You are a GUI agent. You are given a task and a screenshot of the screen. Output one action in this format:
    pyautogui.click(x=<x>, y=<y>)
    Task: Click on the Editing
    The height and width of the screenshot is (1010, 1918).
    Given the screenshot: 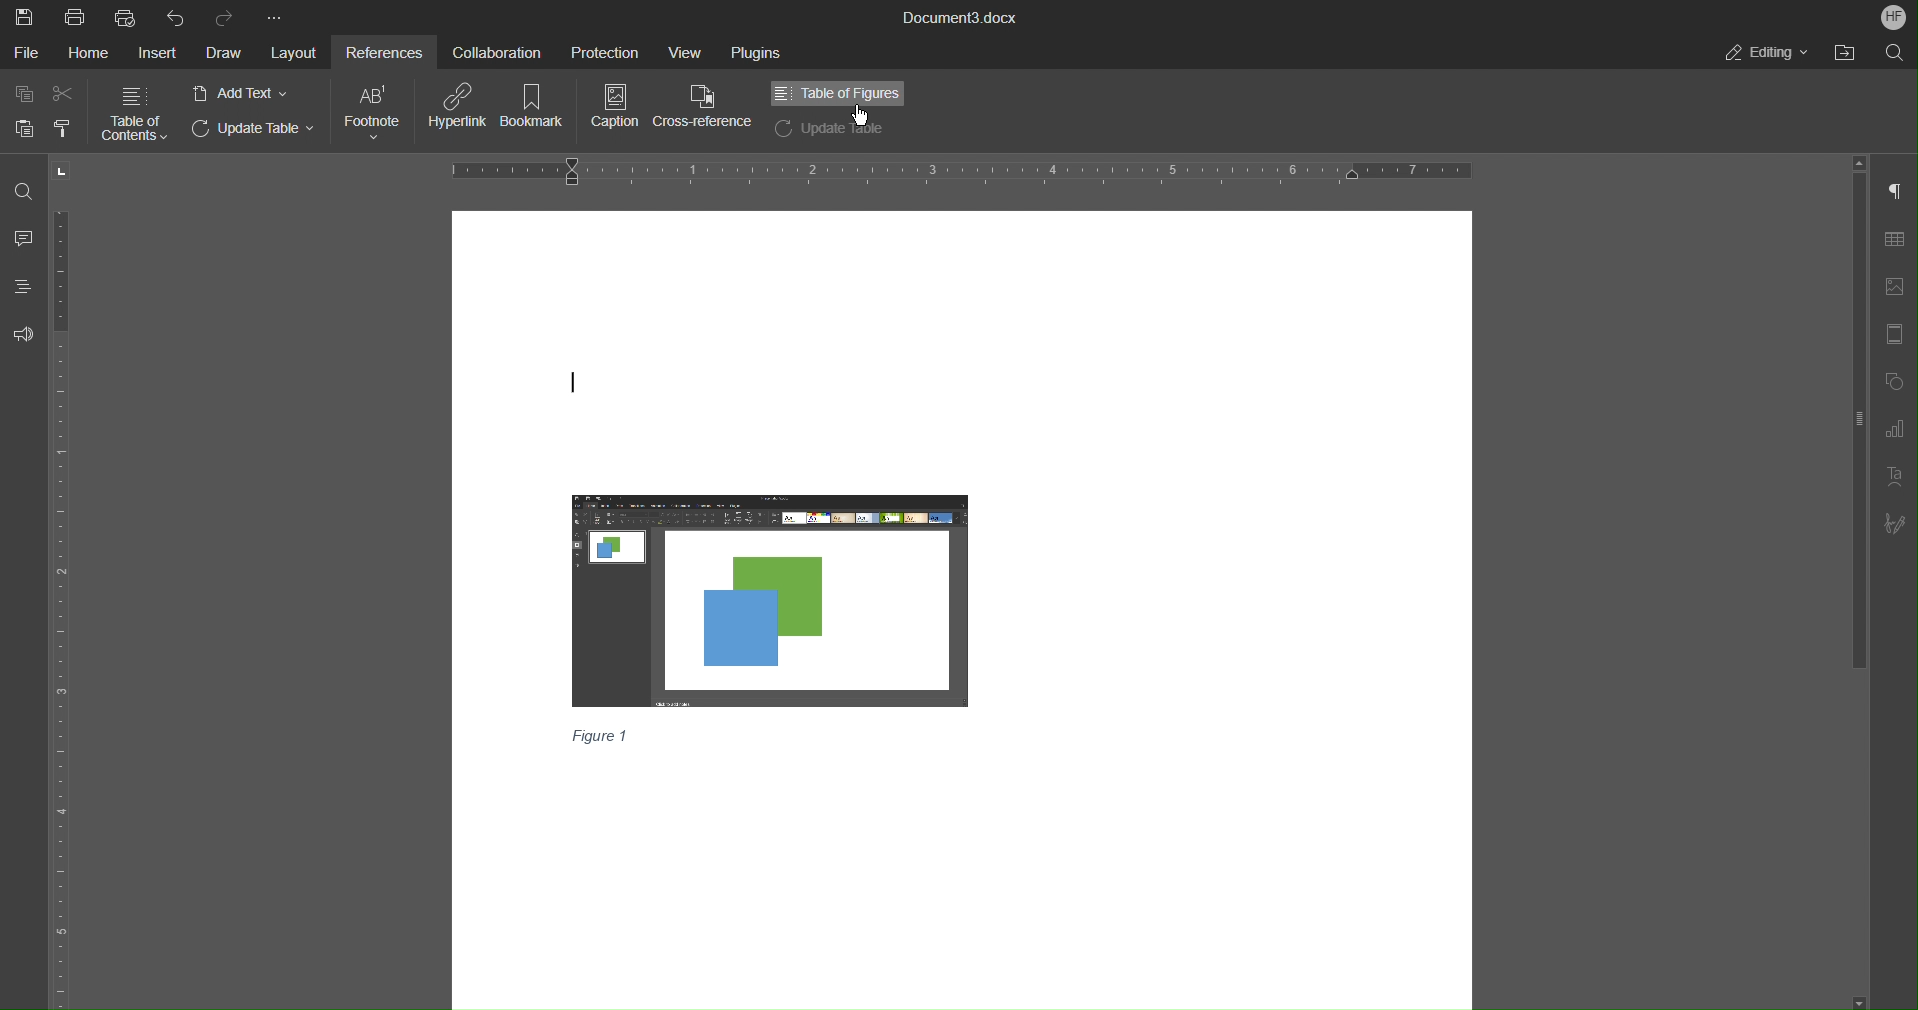 What is the action you would take?
    pyautogui.click(x=1766, y=53)
    